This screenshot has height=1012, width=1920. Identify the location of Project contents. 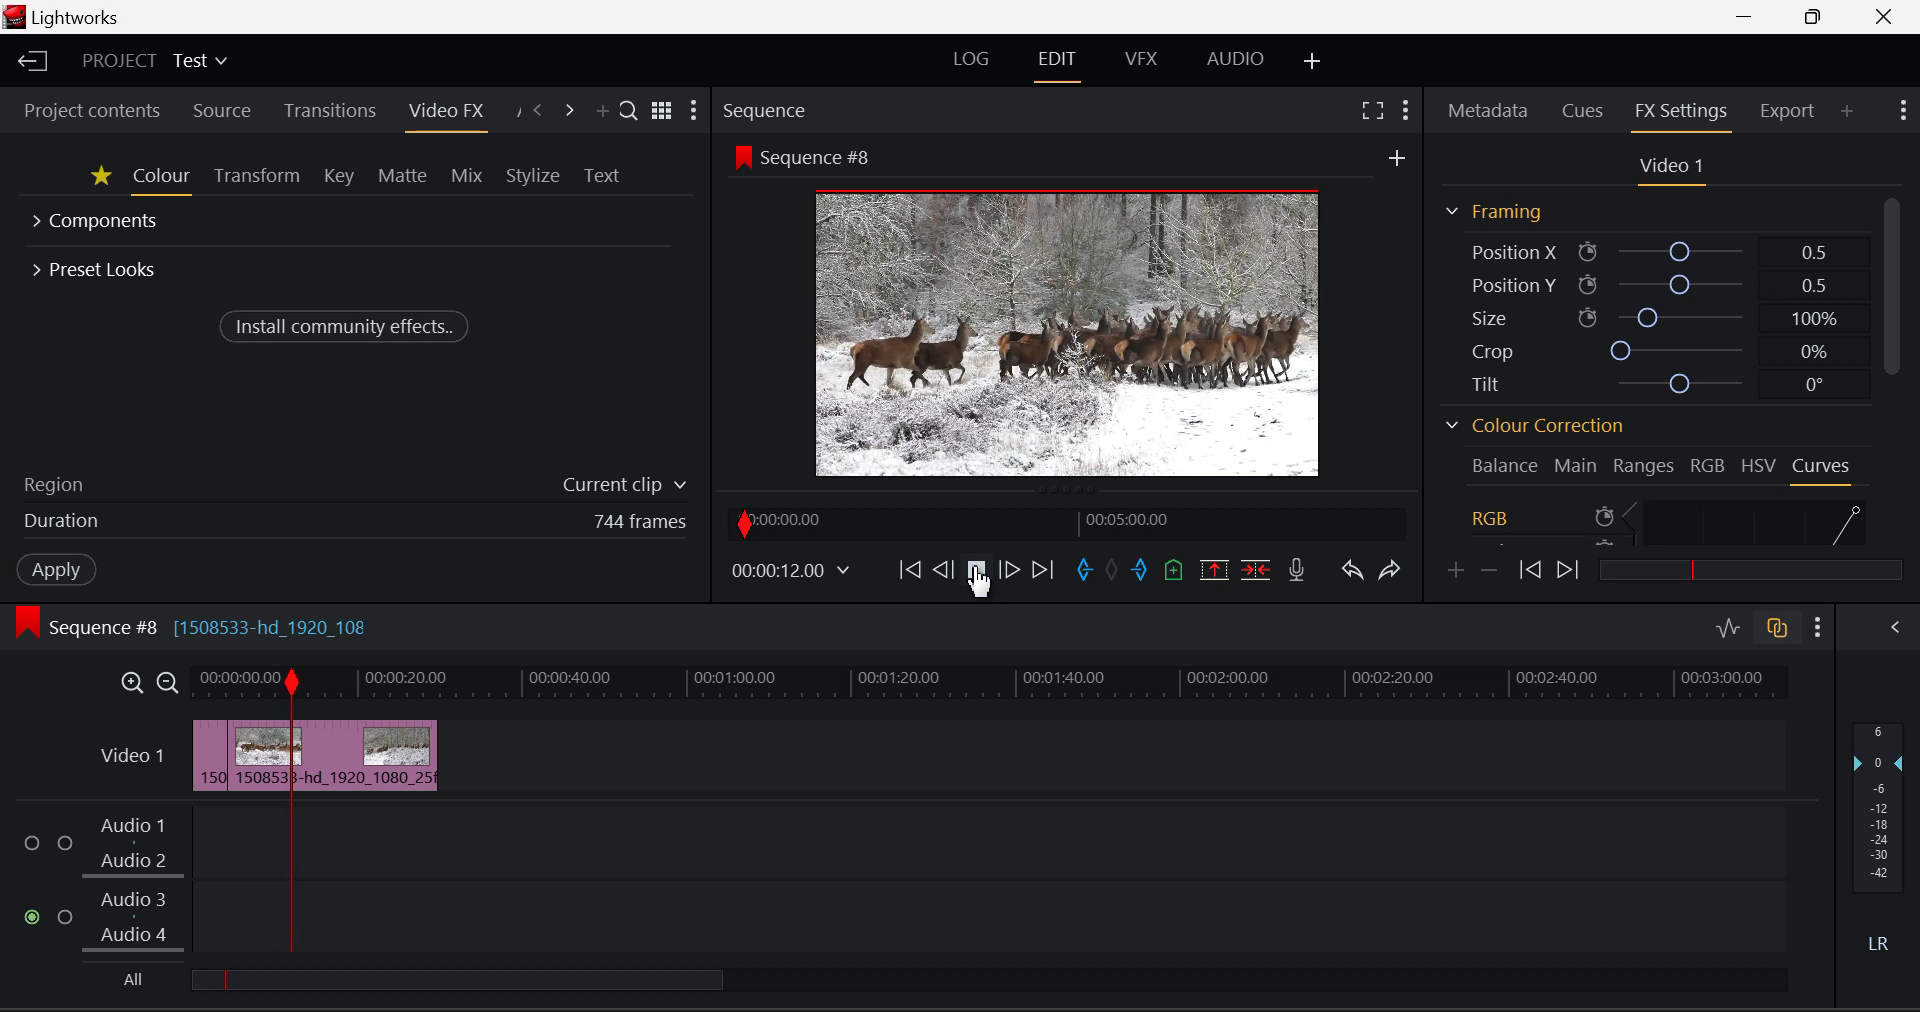
(92, 111).